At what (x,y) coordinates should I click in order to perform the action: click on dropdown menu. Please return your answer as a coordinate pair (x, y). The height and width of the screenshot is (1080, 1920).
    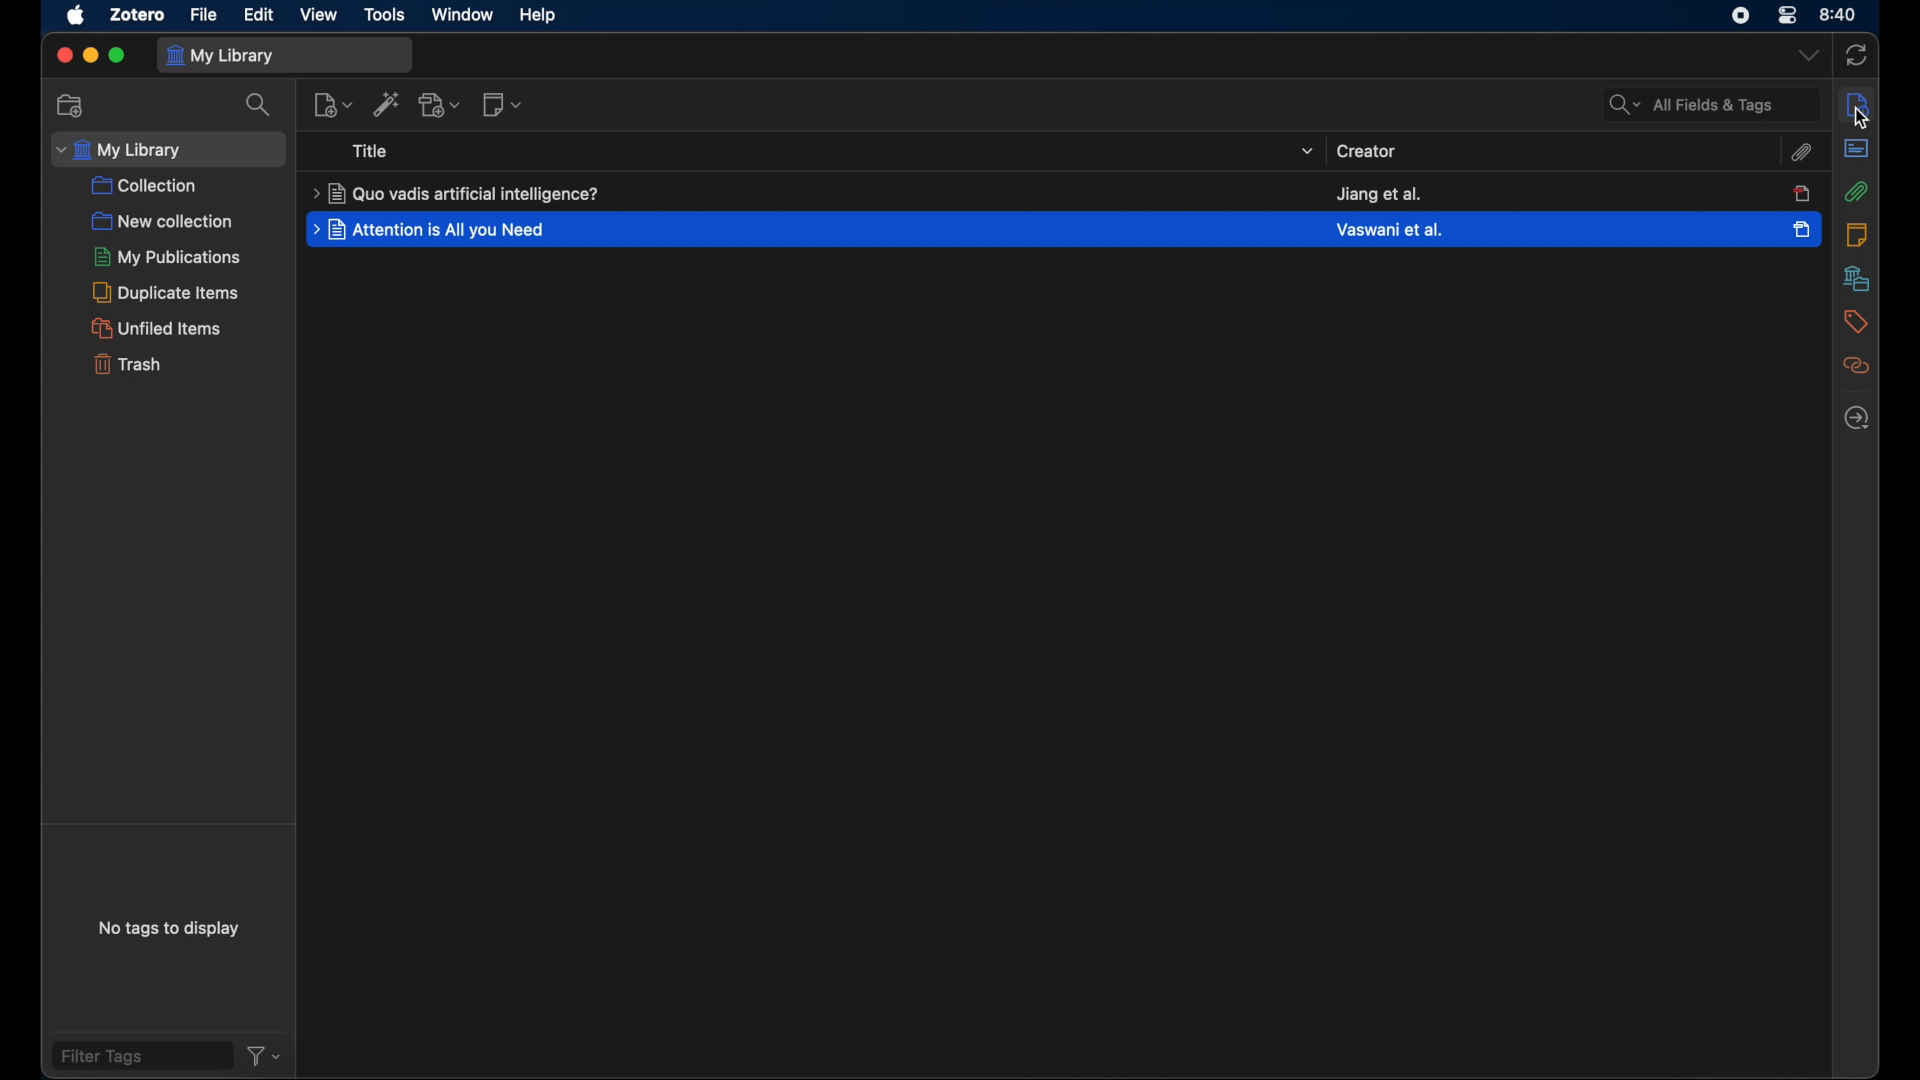
    Looking at the image, I should click on (1807, 57).